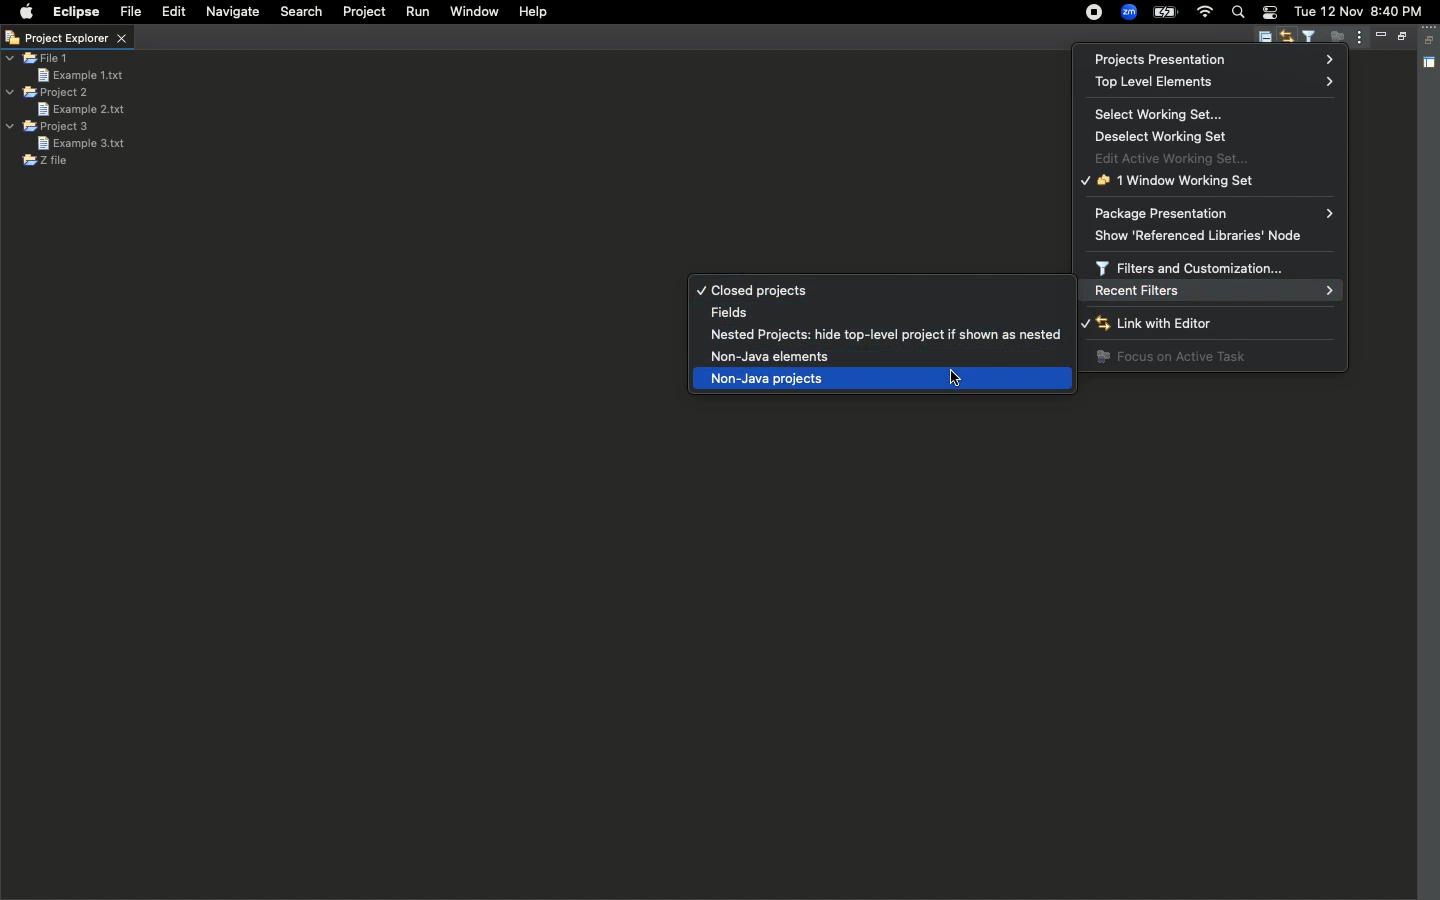  Describe the element at coordinates (366, 13) in the screenshot. I see `Project` at that location.